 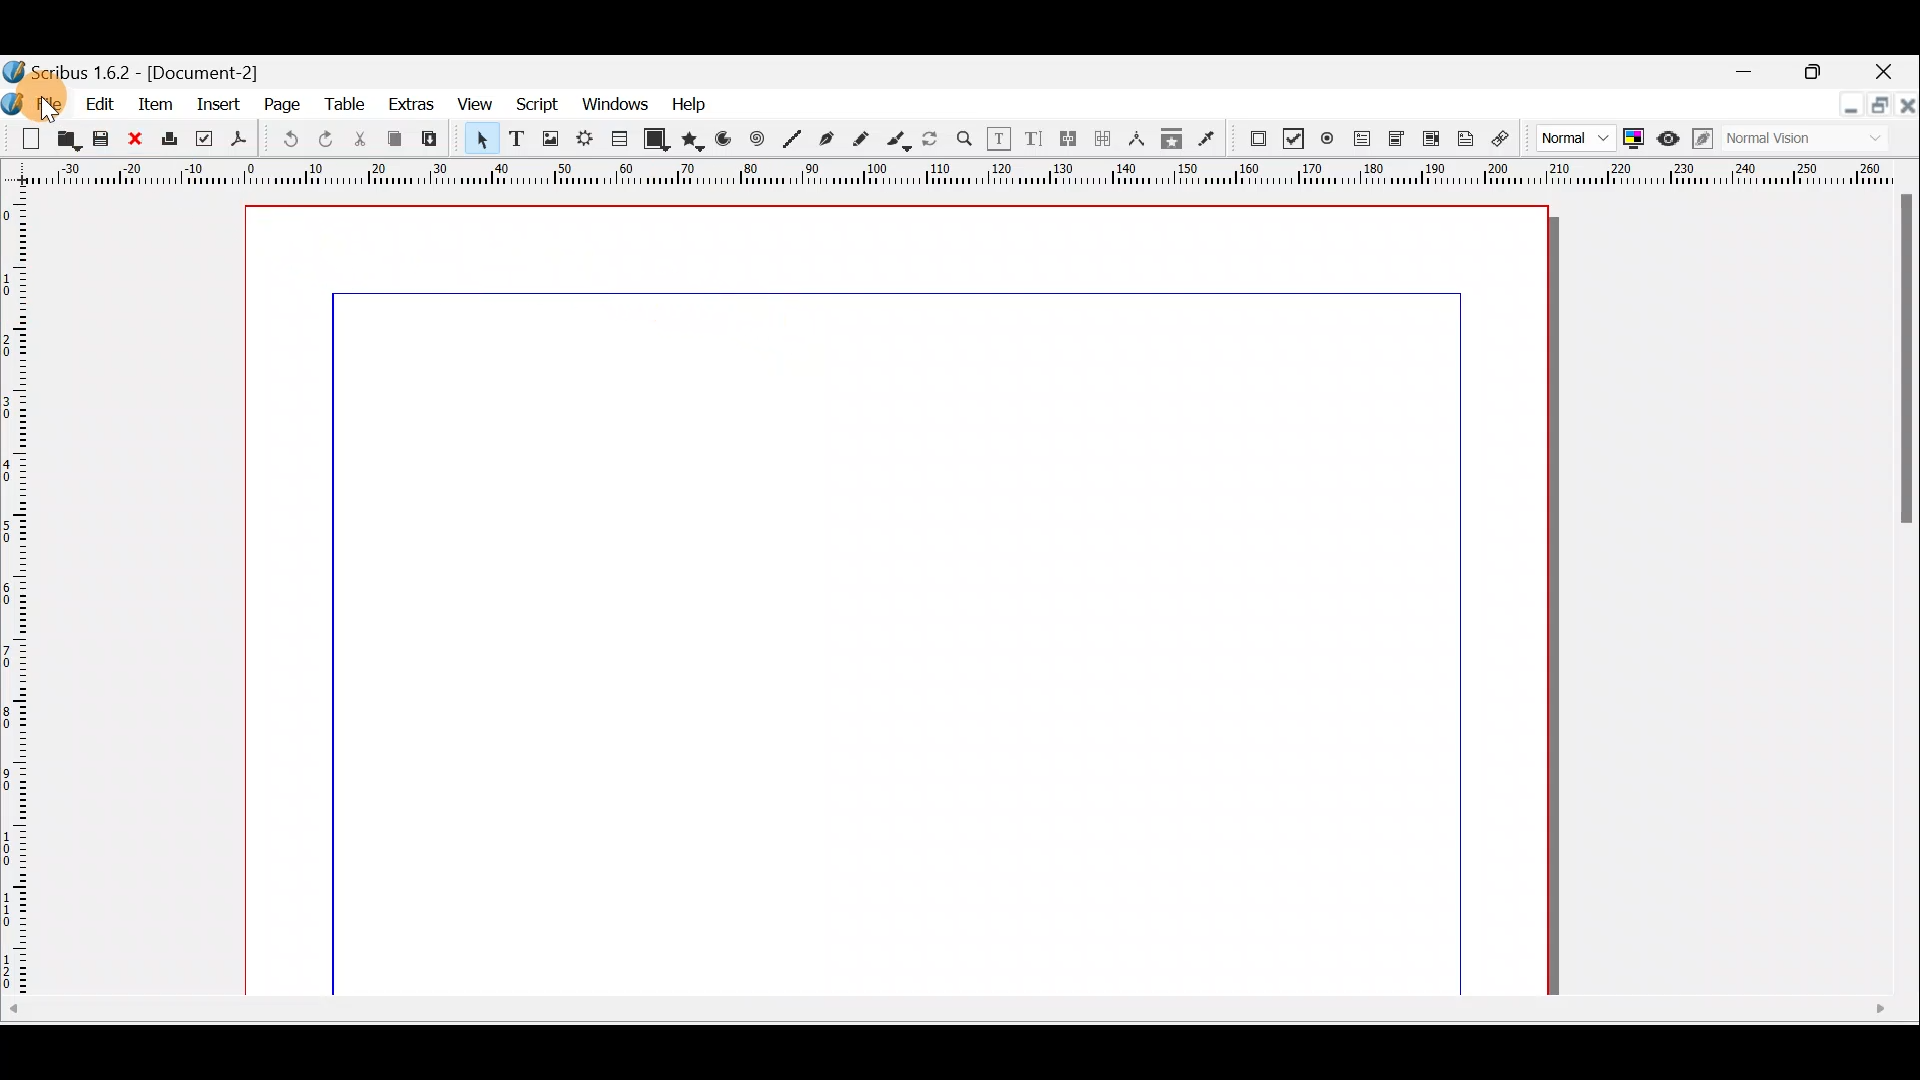 I want to click on PDF combo box, so click(x=1394, y=139).